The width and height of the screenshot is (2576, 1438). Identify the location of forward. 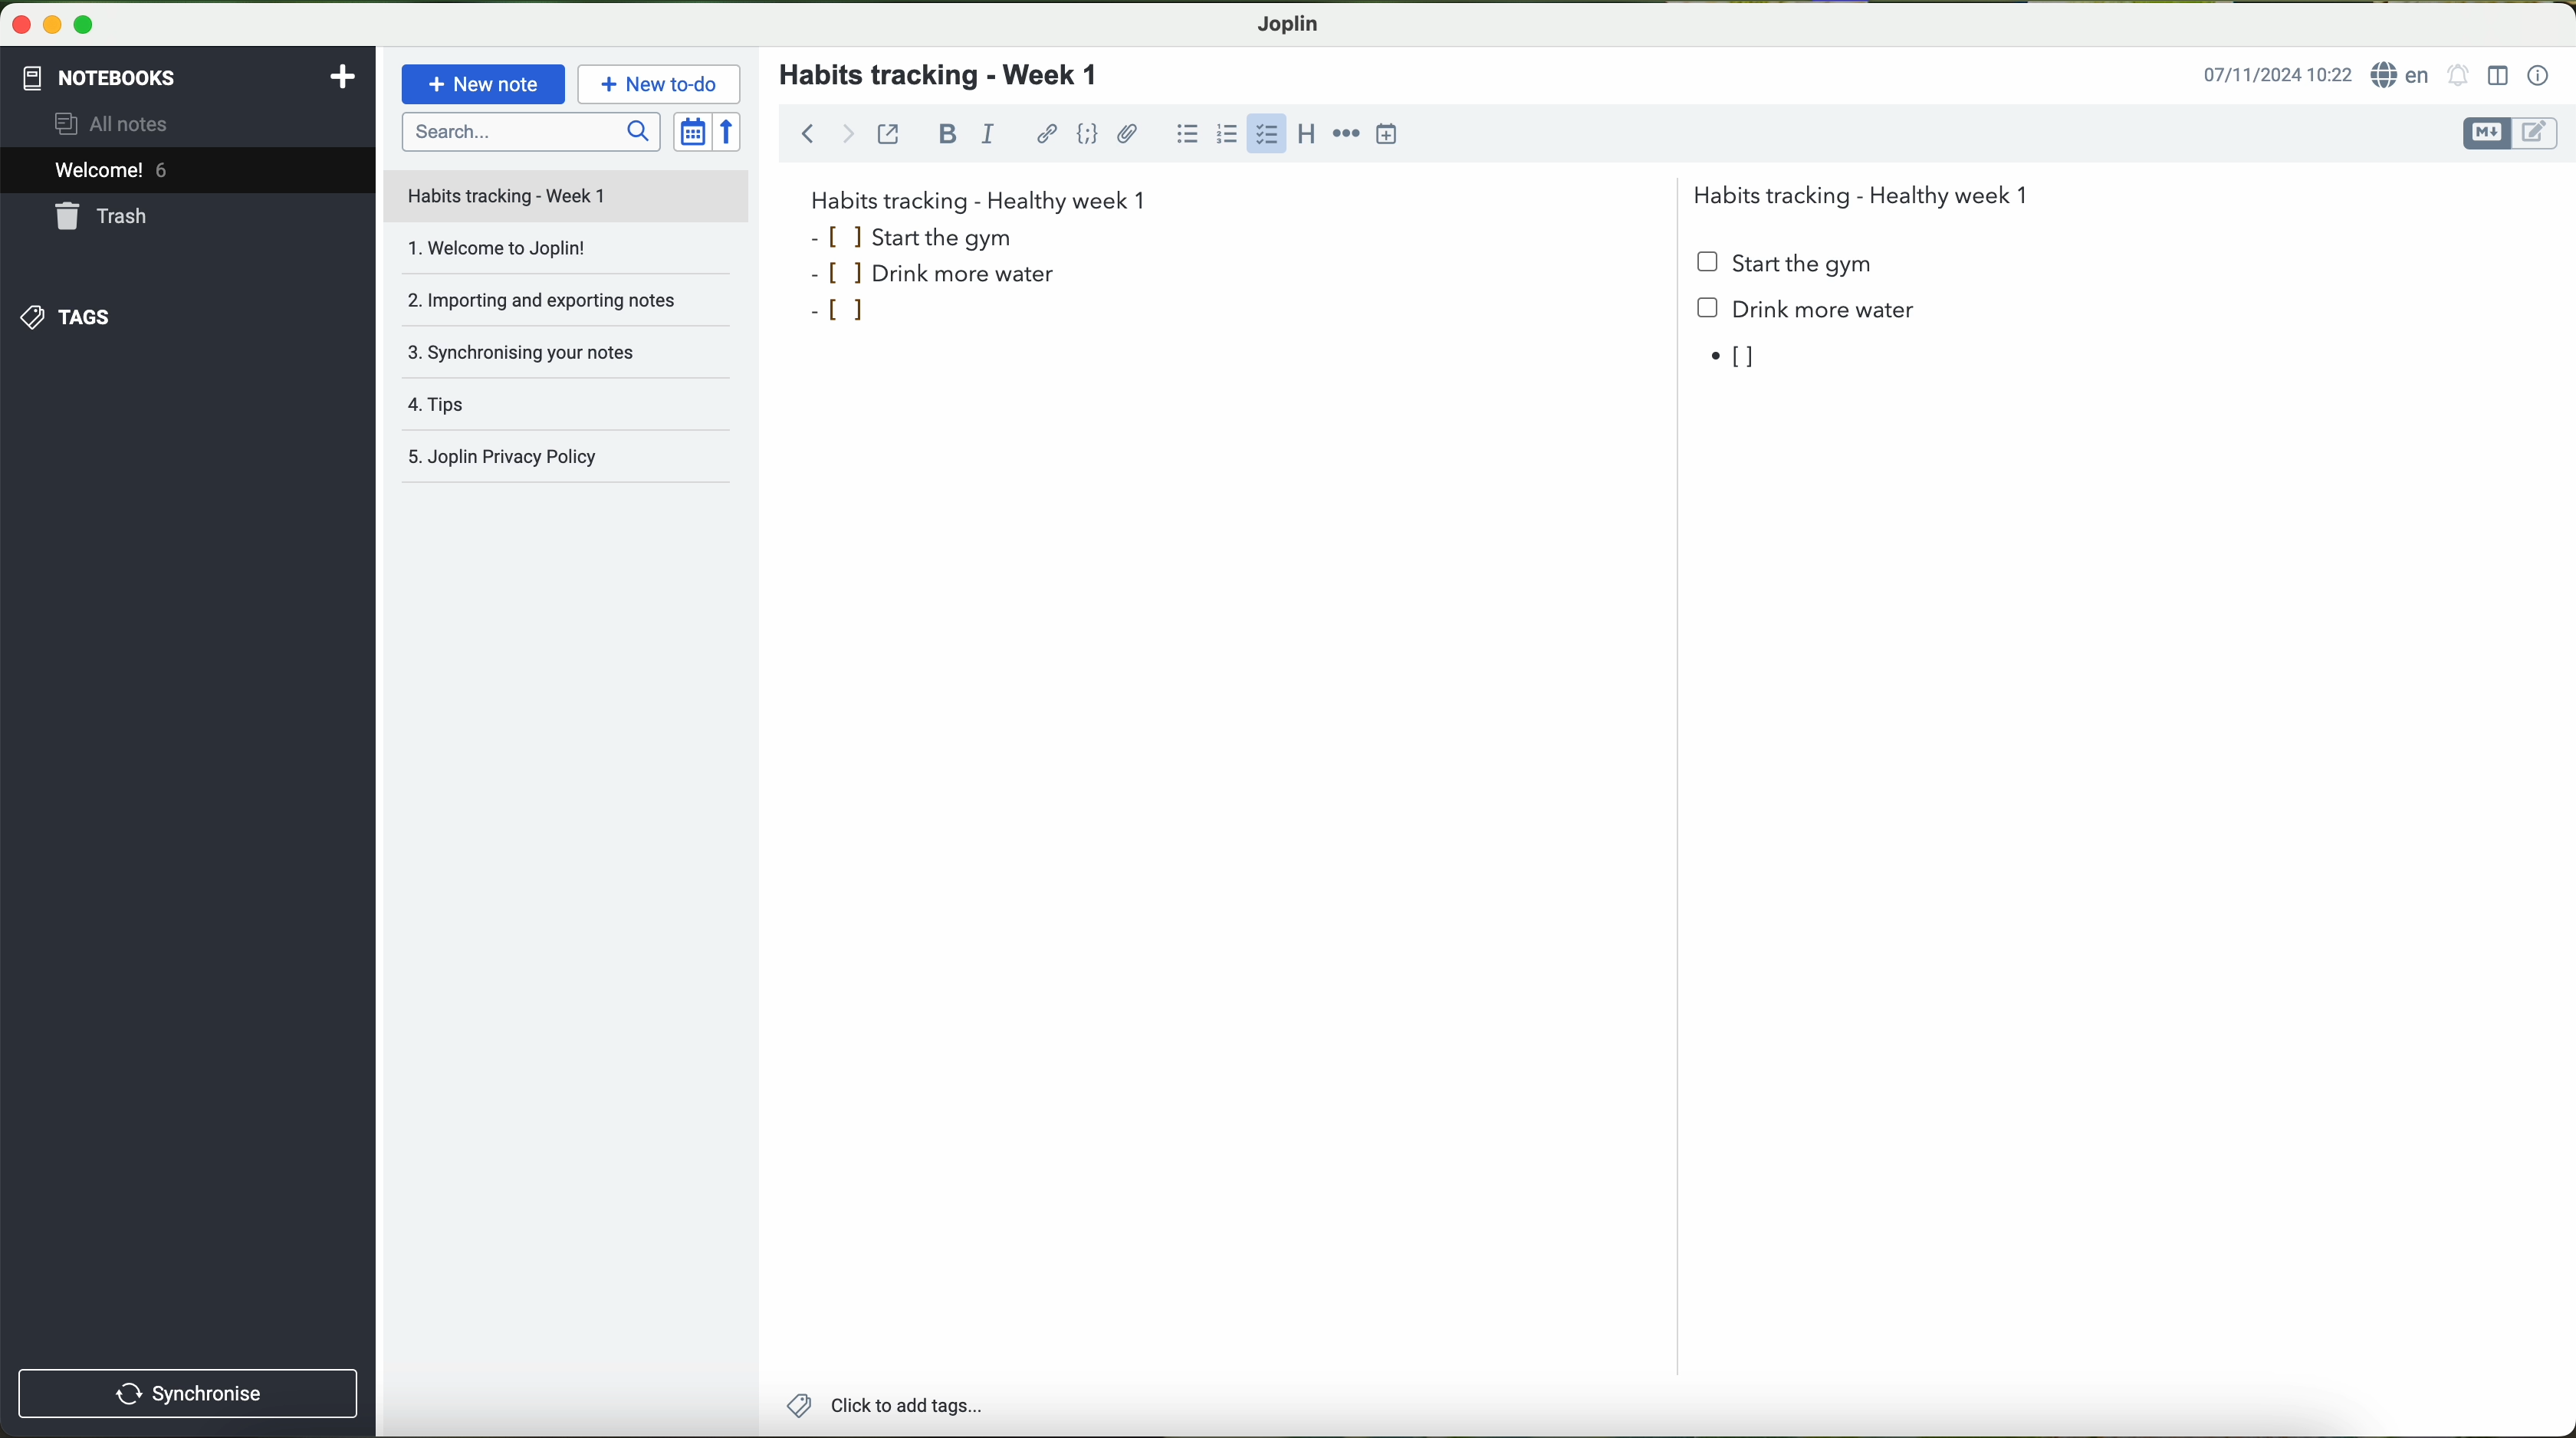
(848, 133).